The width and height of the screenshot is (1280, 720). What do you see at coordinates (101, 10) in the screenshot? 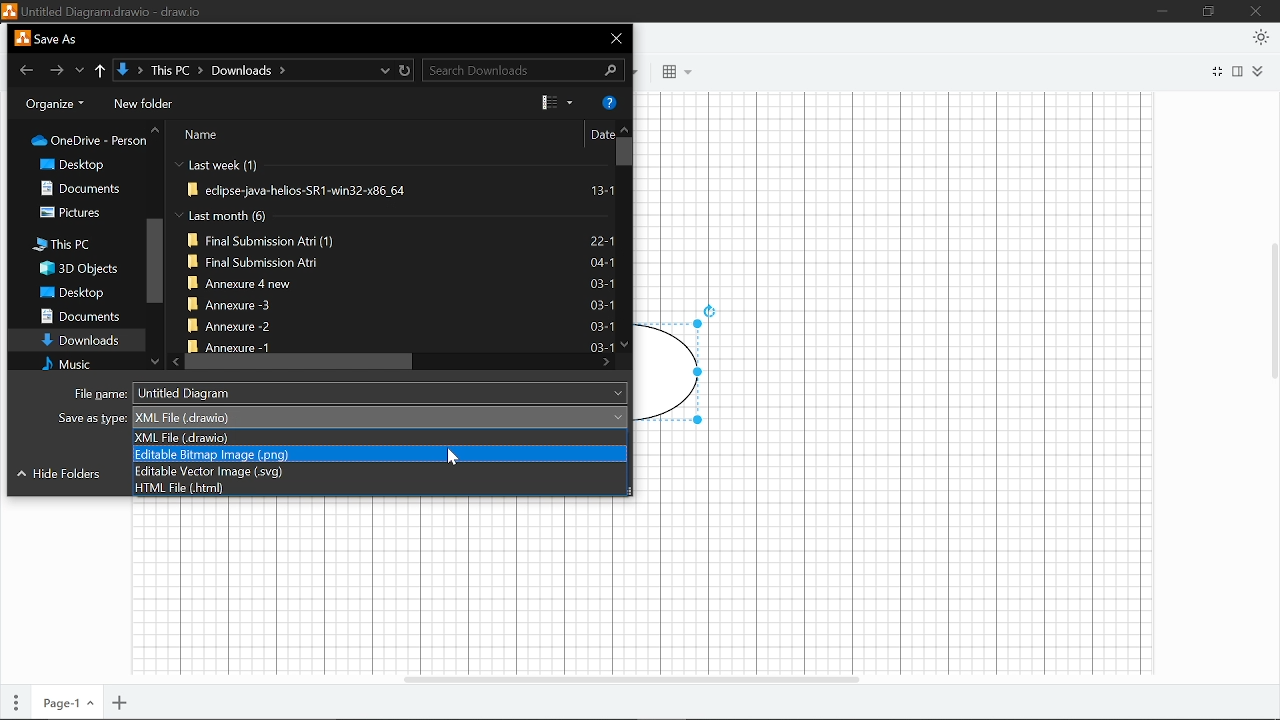
I see `File name - Untitled Diagram.drawio - draw.io` at bounding box center [101, 10].